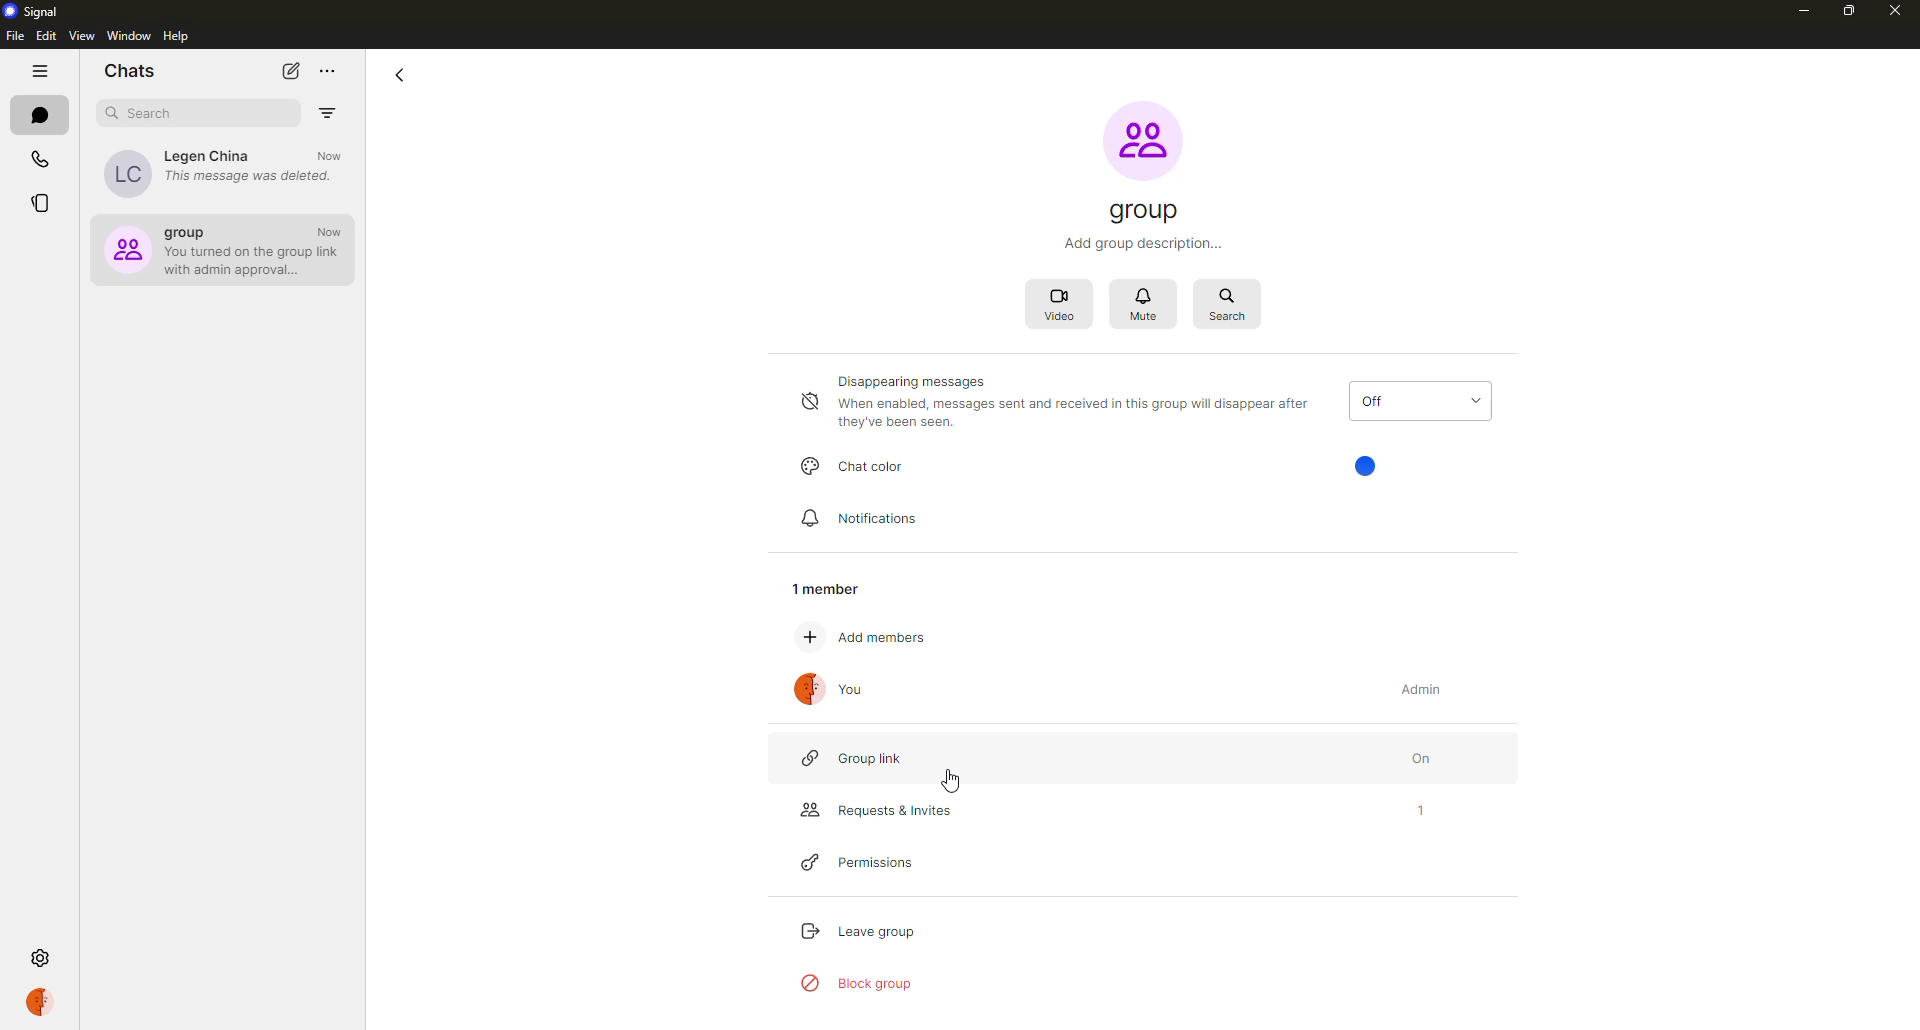 This screenshot has height=1030, width=1920. I want to click on hide tabs, so click(42, 73).